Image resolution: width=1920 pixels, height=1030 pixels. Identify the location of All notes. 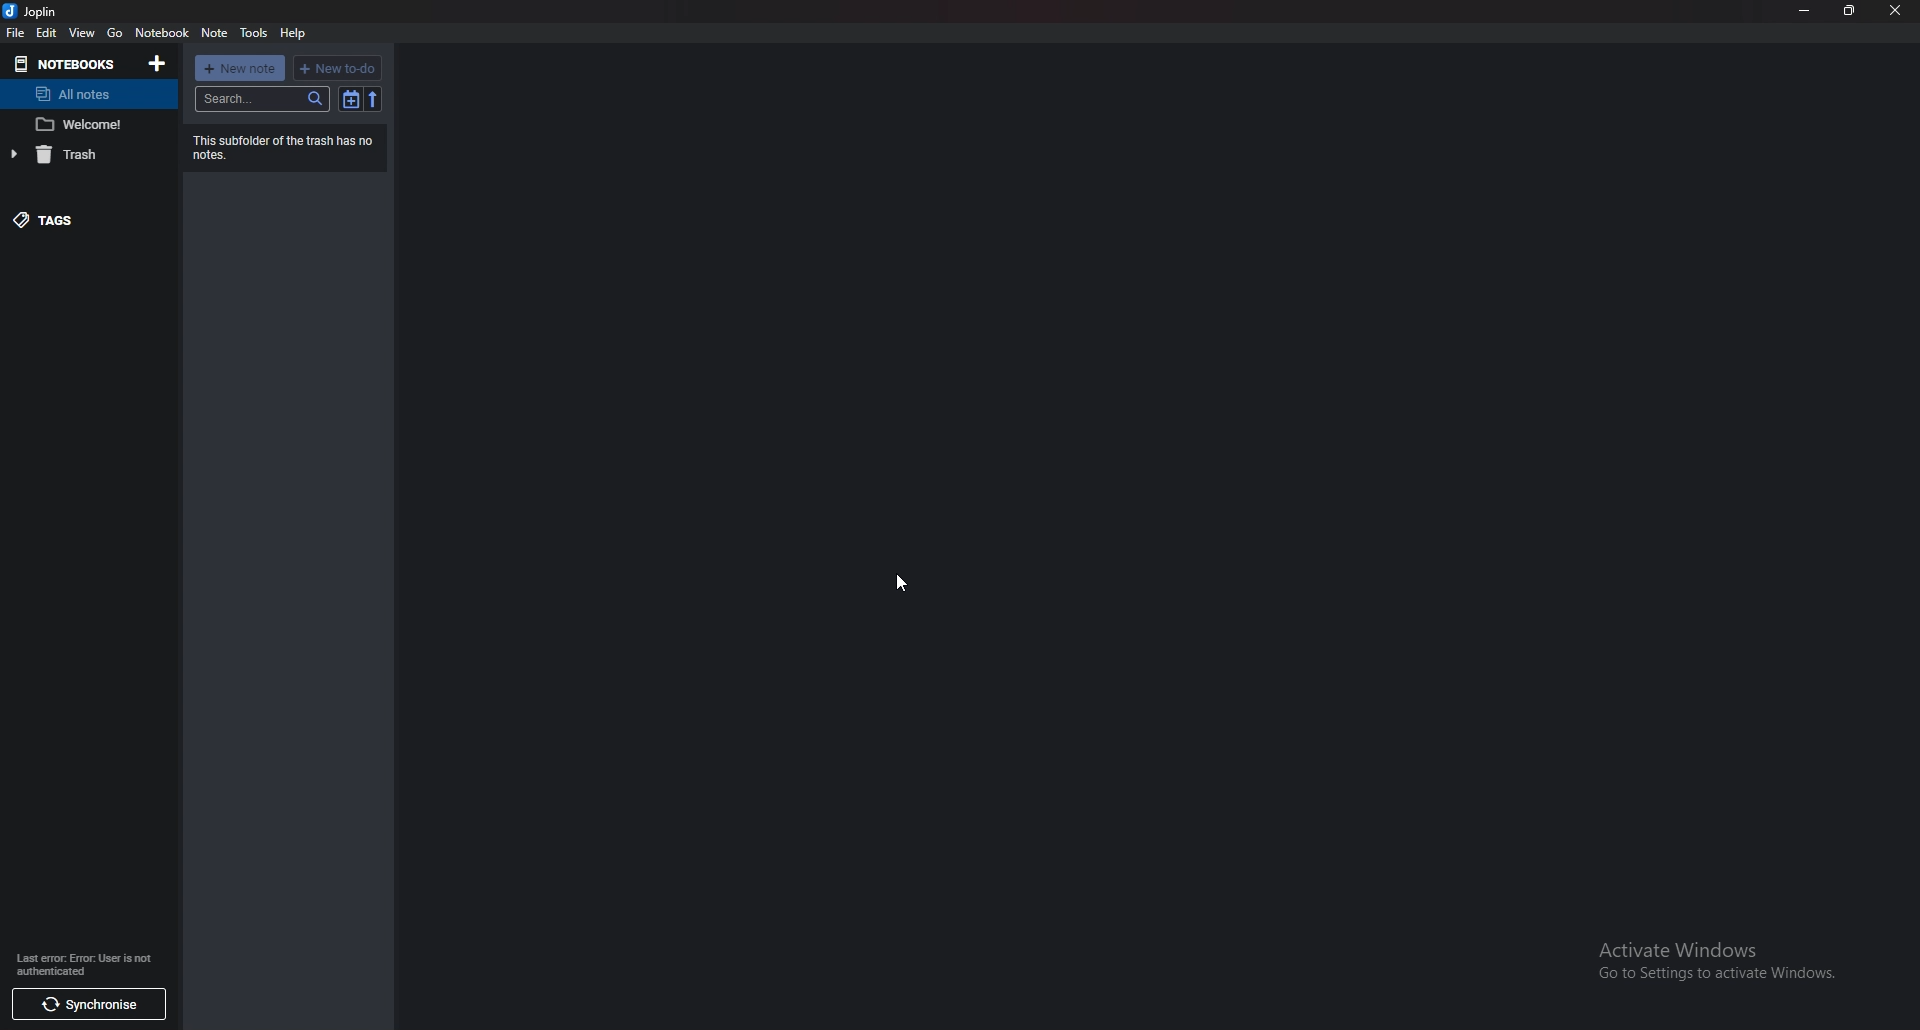
(85, 94).